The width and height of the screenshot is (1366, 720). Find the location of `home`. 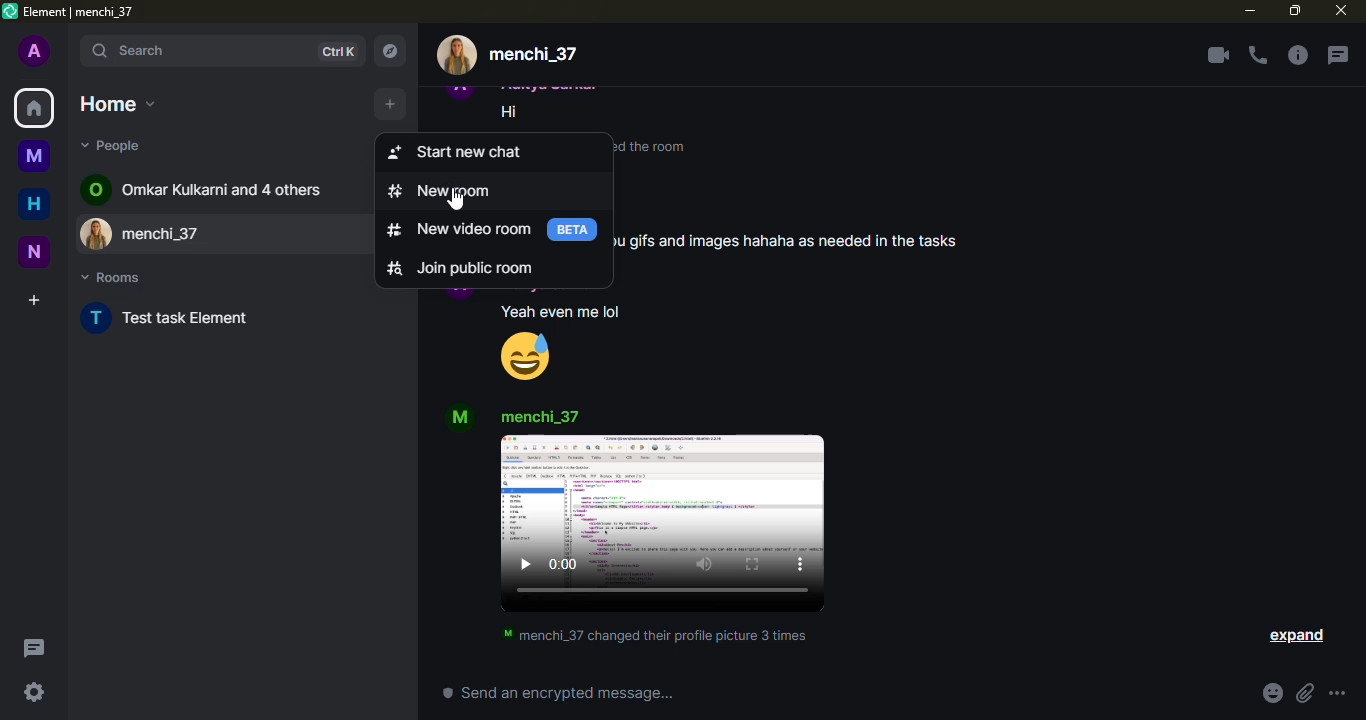

home is located at coordinates (34, 108).